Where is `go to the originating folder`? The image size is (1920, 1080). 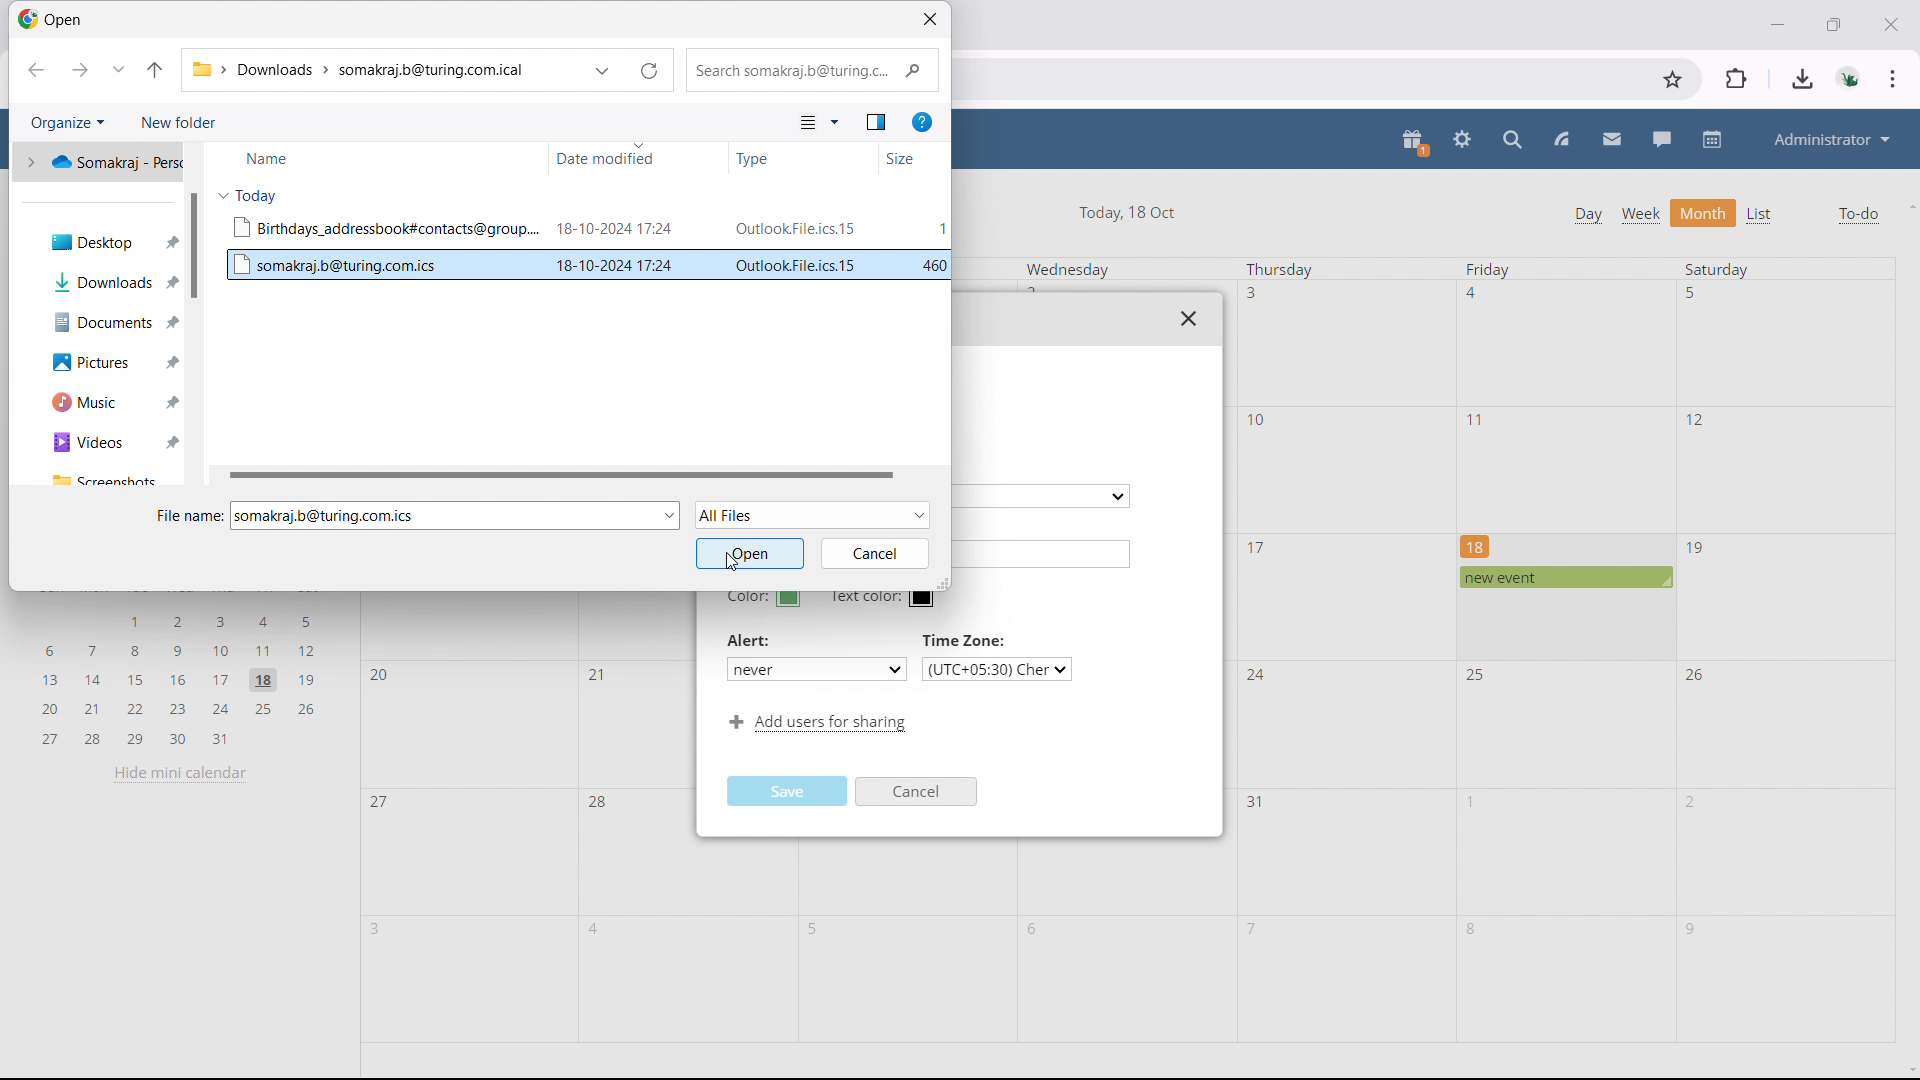 go to the originating folder is located at coordinates (156, 69).